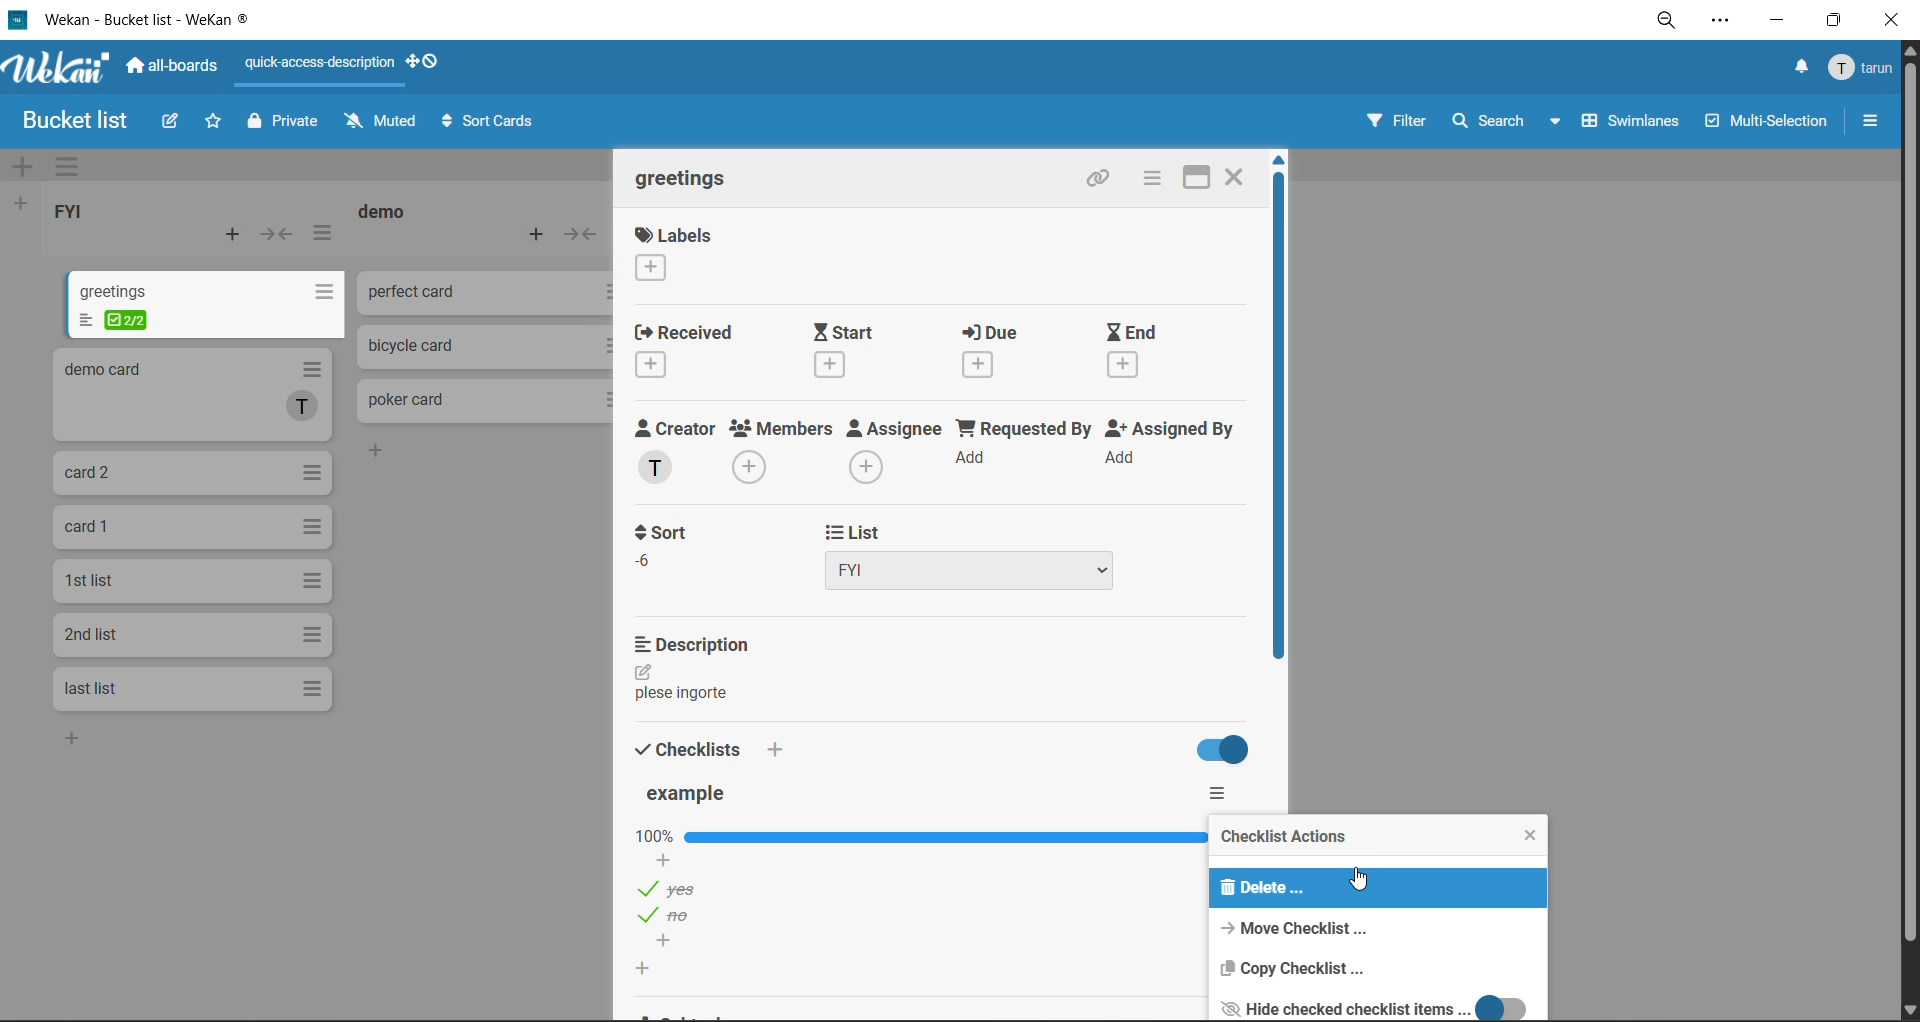 The image size is (1920, 1022). Describe the element at coordinates (1835, 20) in the screenshot. I see `maximize` at that location.